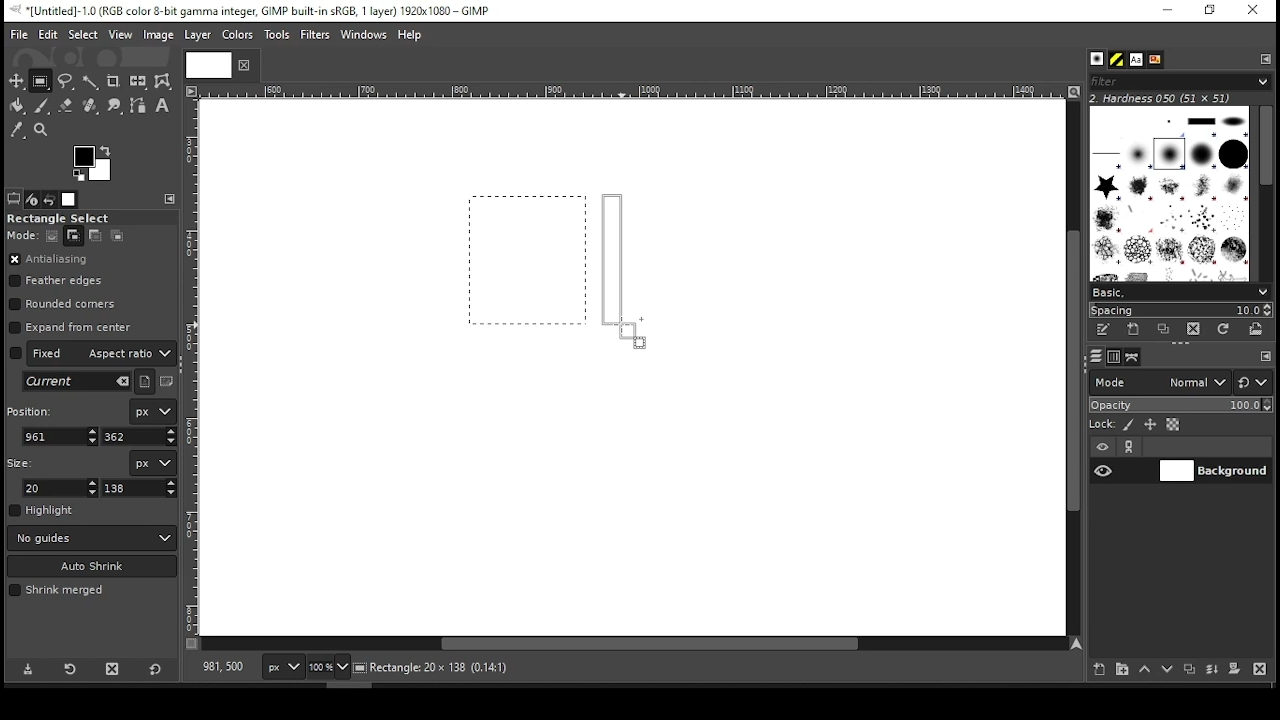 This screenshot has width=1280, height=720. What do you see at coordinates (242, 65) in the screenshot?
I see `close` at bounding box center [242, 65].